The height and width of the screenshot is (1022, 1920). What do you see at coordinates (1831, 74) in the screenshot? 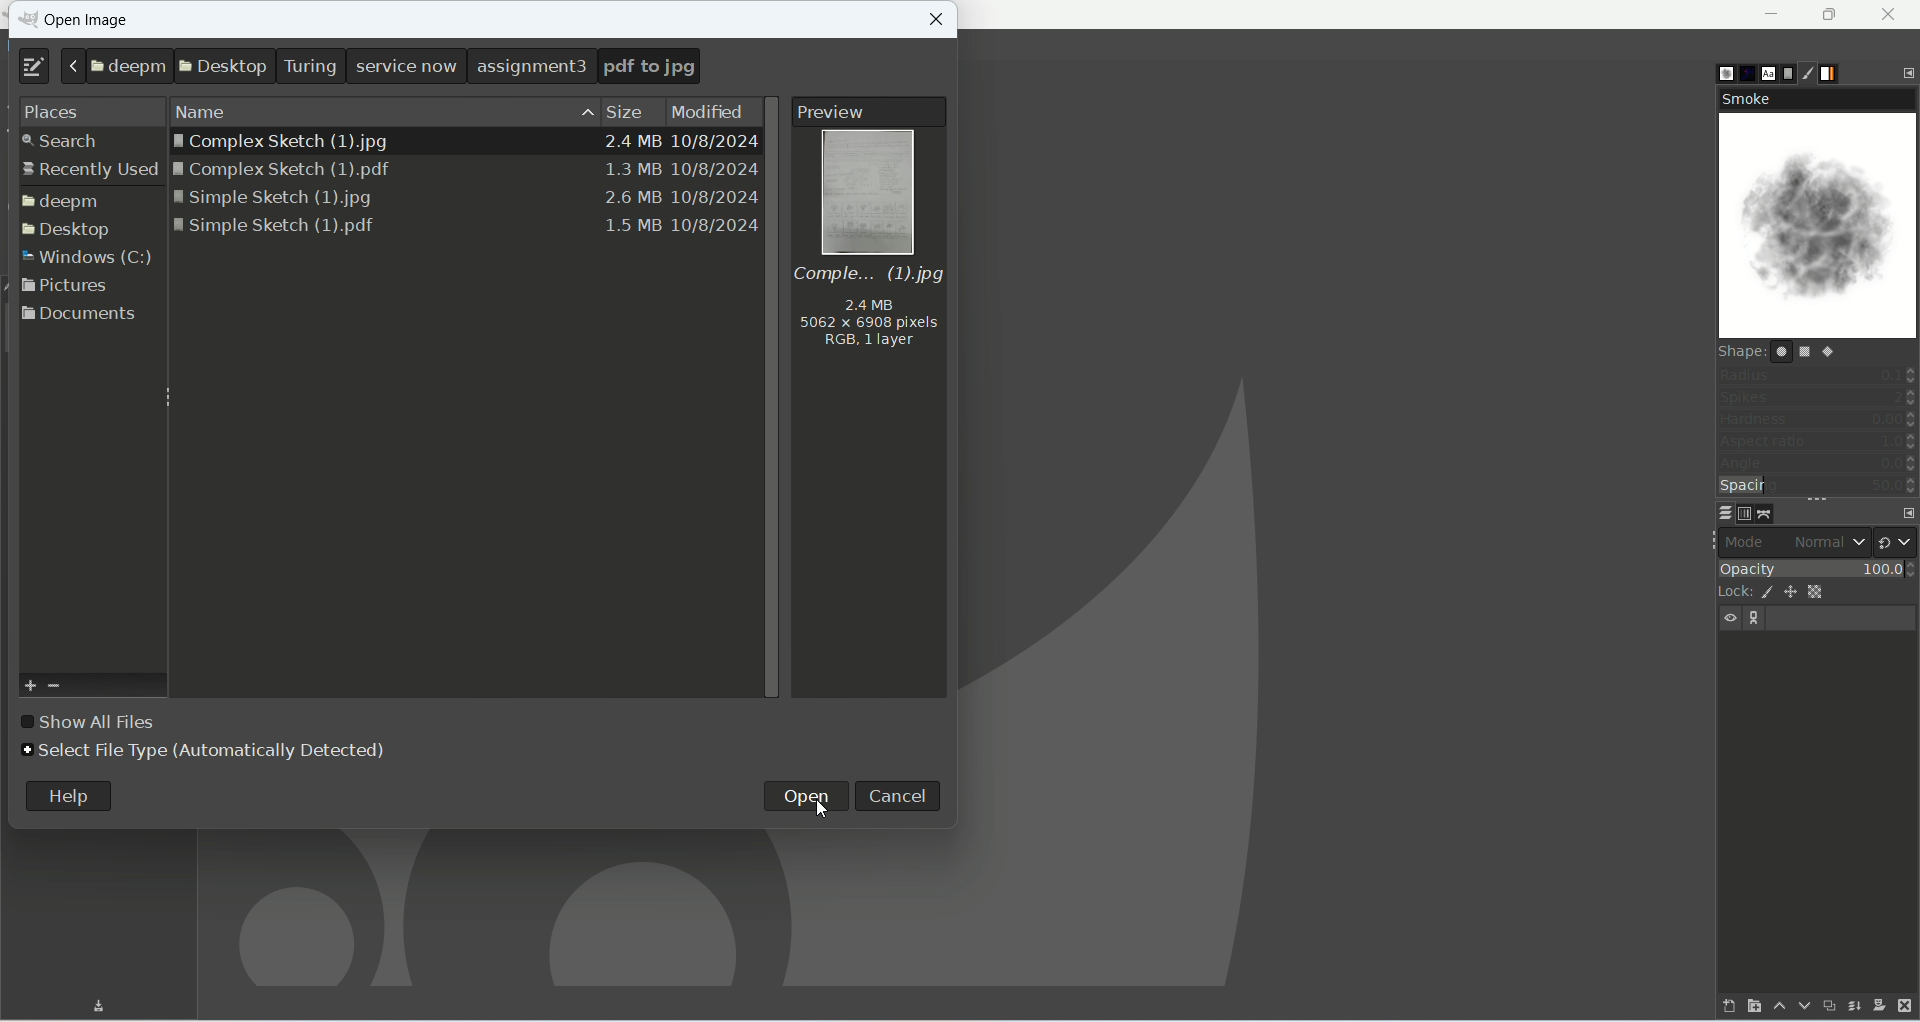
I see `gradients` at bounding box center [1831, 74].